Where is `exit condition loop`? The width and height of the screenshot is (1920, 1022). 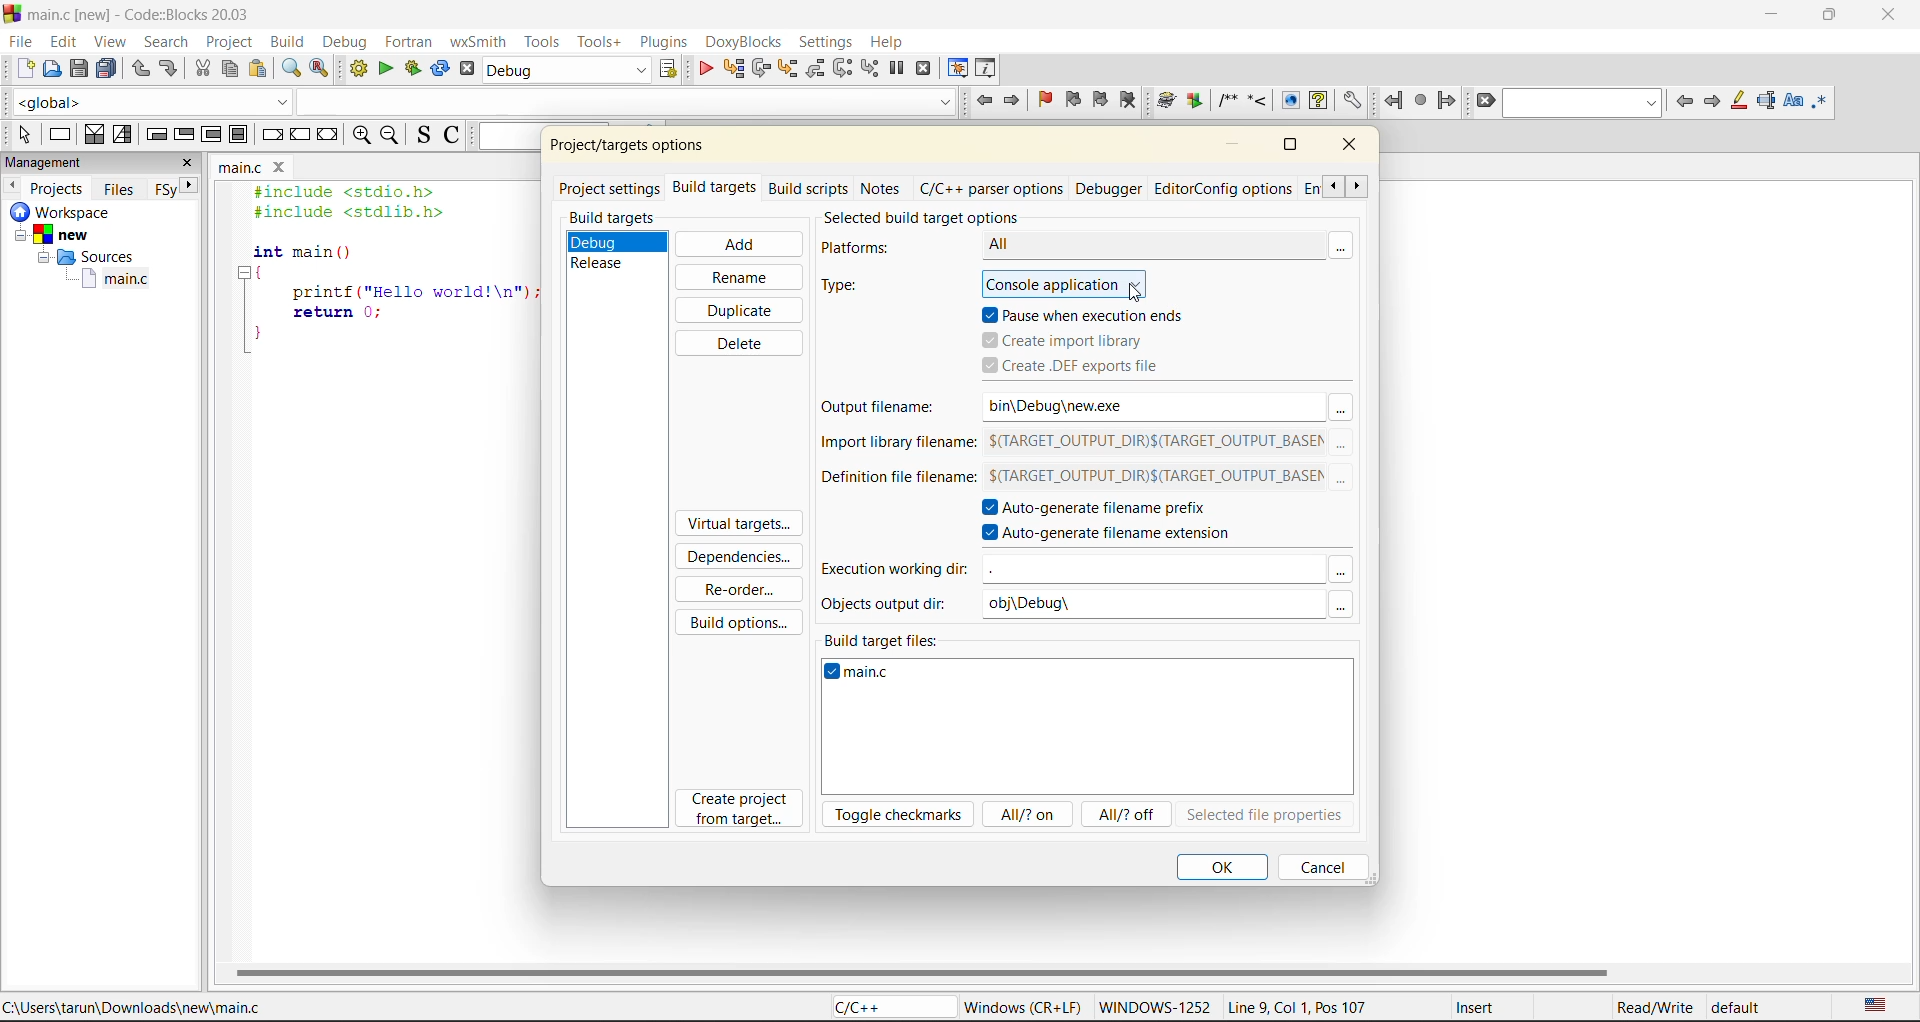 exit condition loop is located at coordinates (185, 135).